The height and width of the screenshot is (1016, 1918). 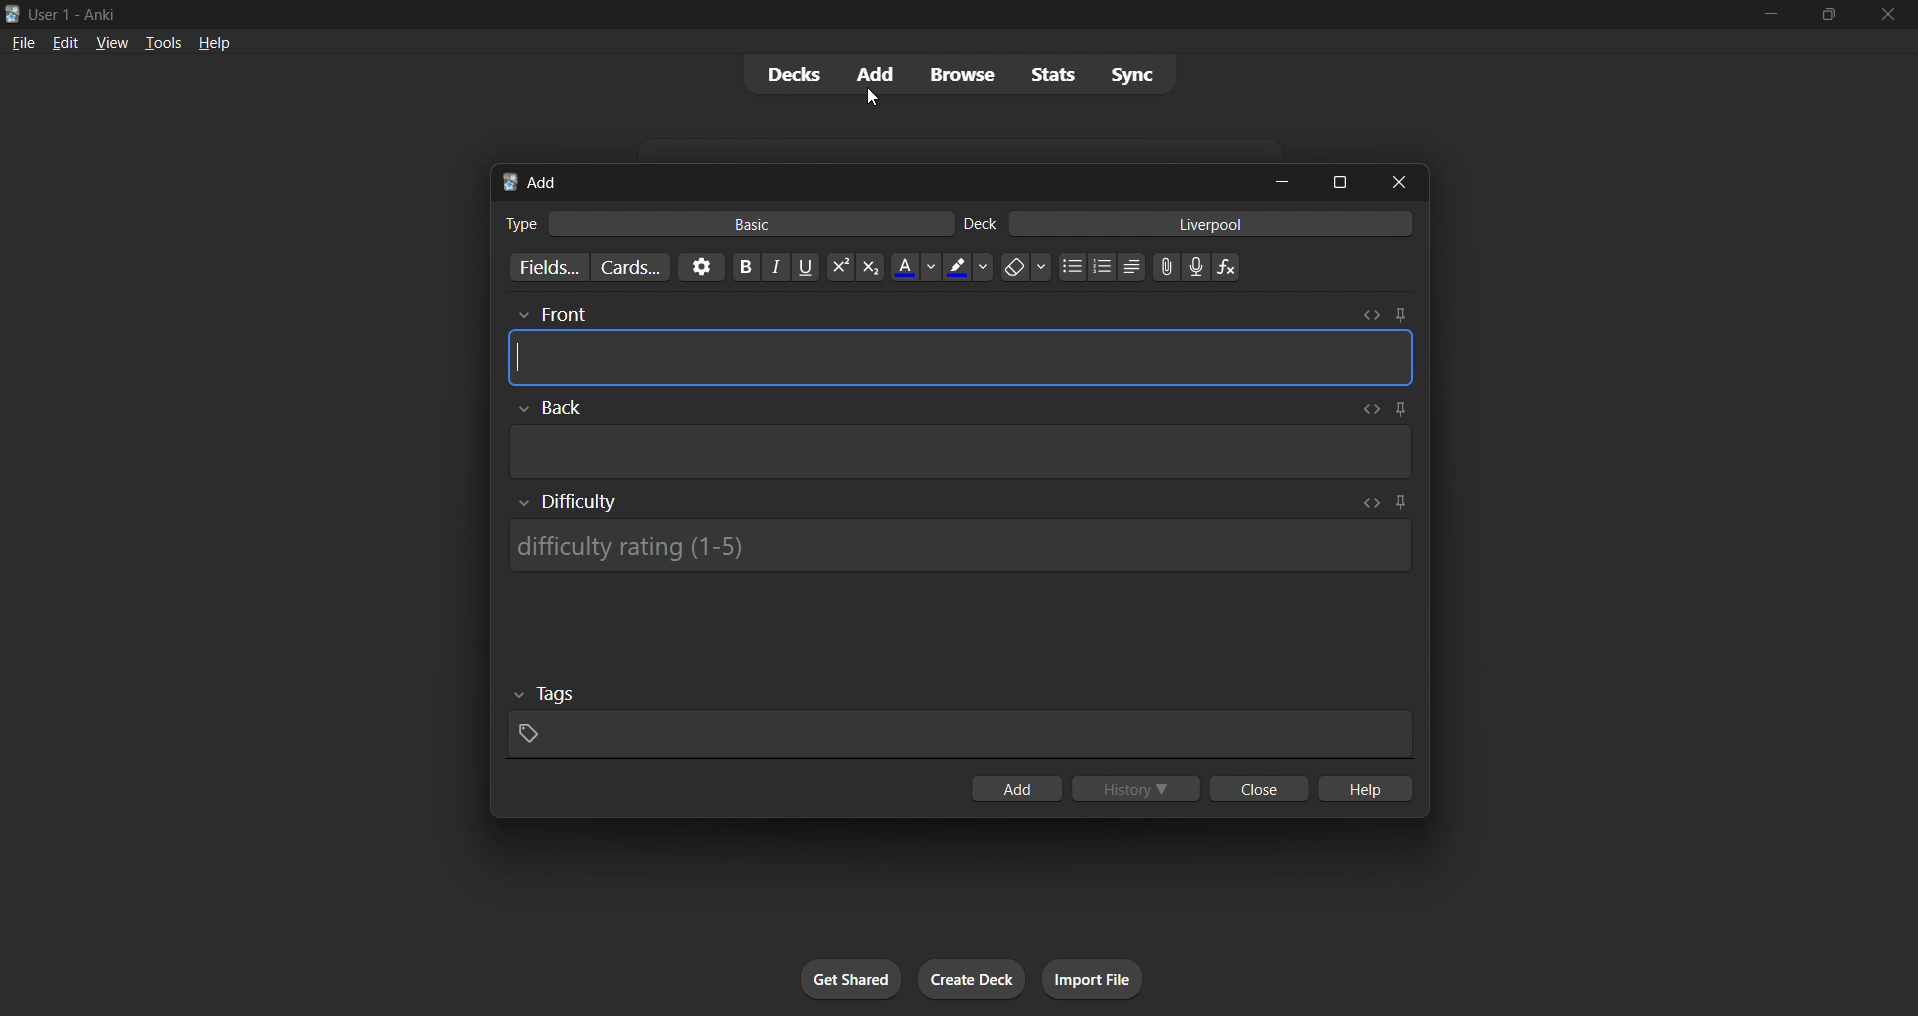 I want to click on close, so click(x=1889, y=15).